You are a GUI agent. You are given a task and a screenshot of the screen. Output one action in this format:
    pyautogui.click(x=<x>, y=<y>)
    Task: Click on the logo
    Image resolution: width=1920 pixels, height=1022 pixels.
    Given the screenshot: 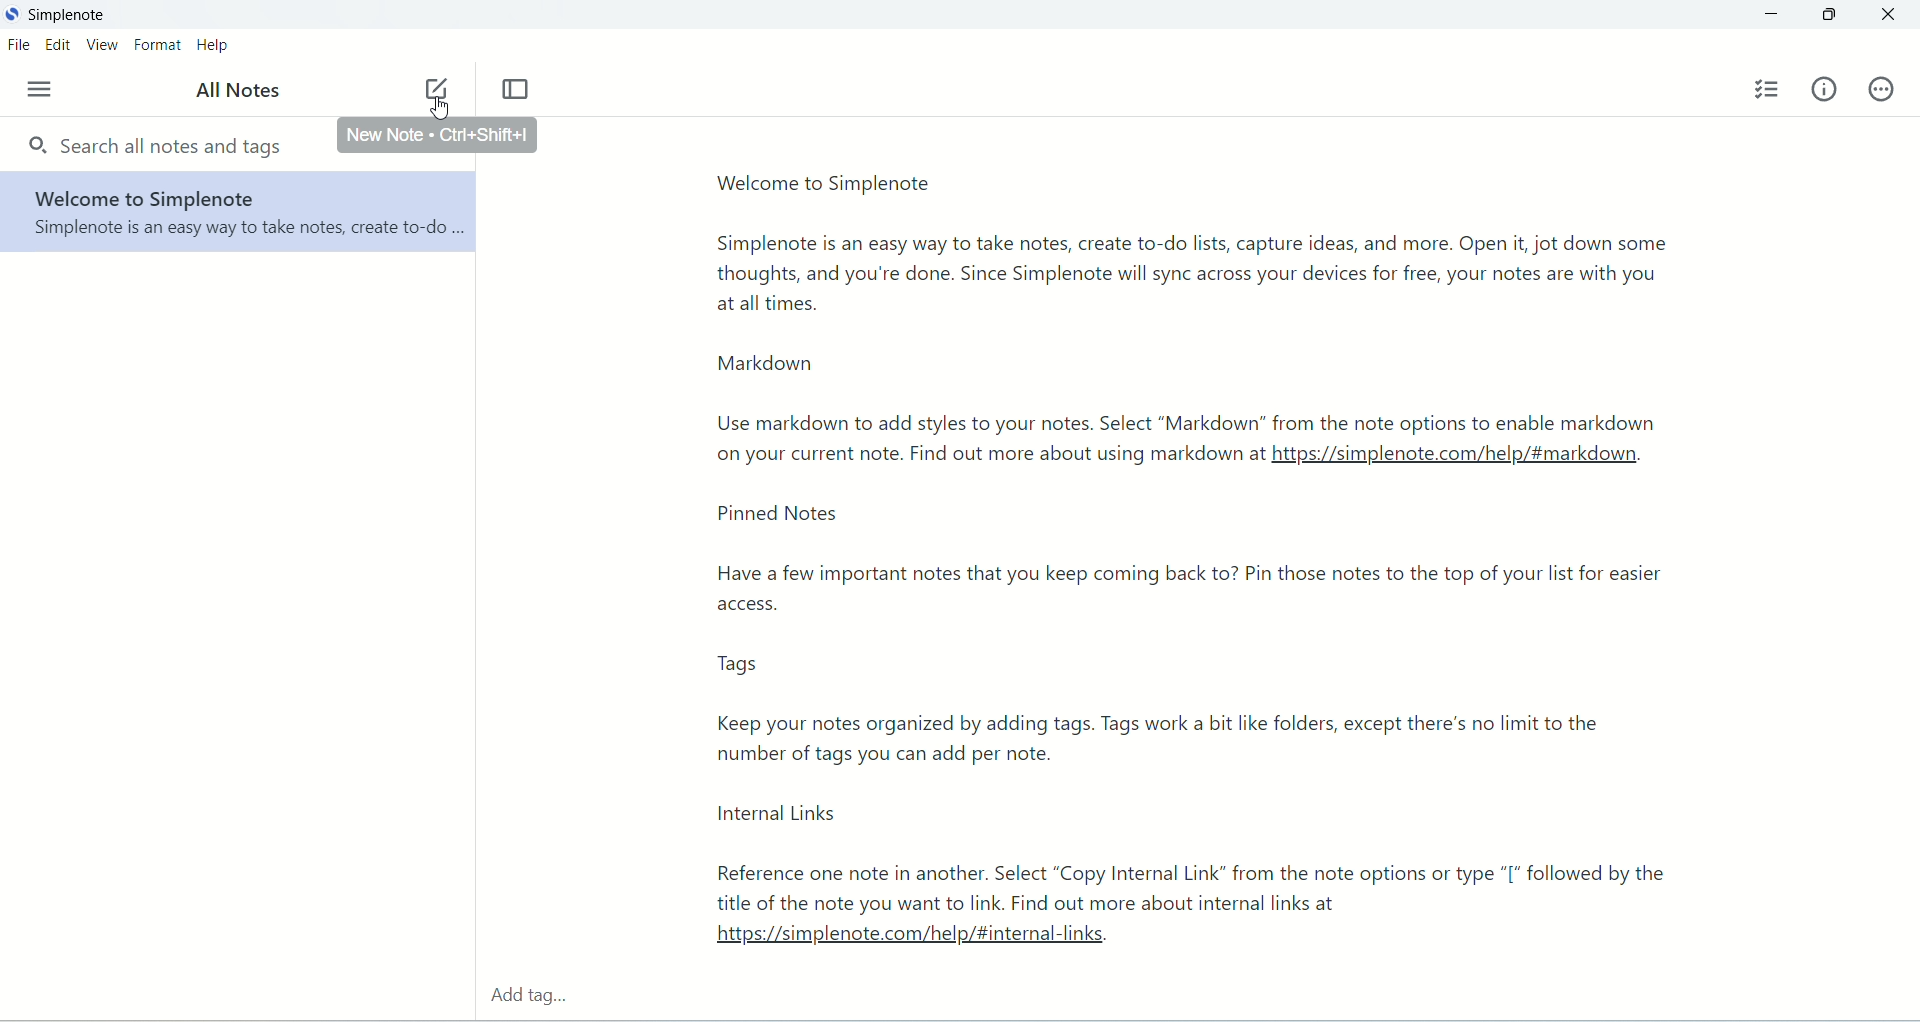 What is the action you would take?
    pyautogui.click(x=13, y=14)
    